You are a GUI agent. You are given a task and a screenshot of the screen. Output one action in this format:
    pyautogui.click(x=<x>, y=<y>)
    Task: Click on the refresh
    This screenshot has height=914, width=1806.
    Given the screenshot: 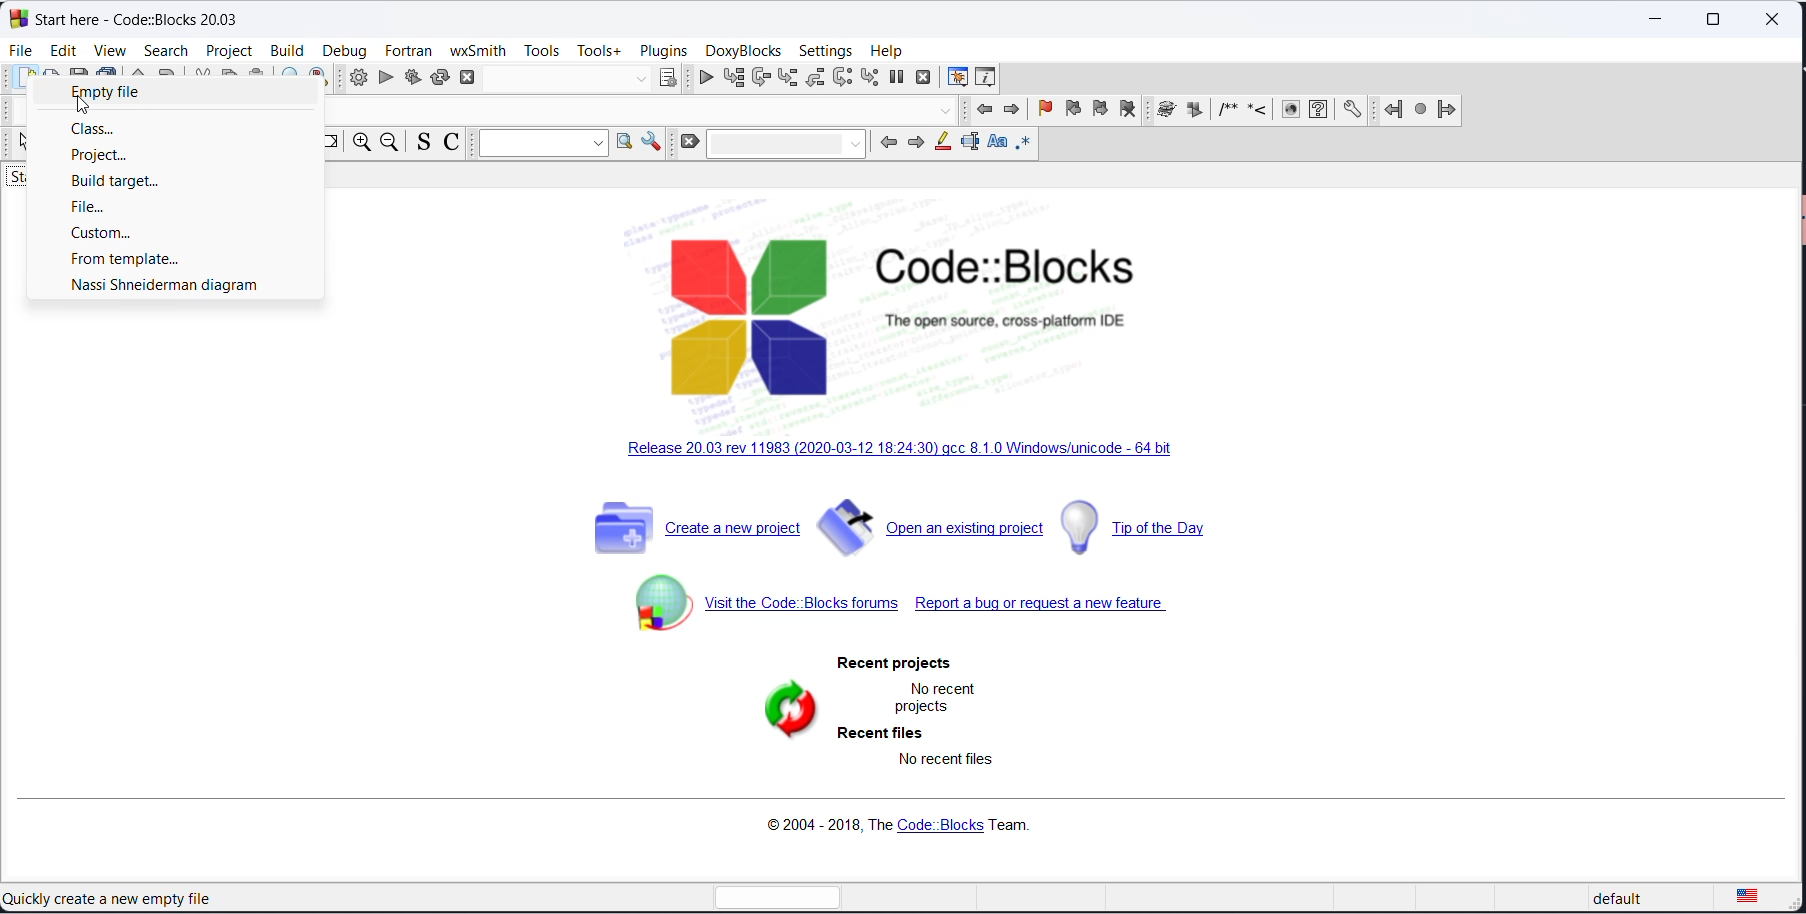 What is the action you would take?
    pyautogui.click(x=787, y=713)
    